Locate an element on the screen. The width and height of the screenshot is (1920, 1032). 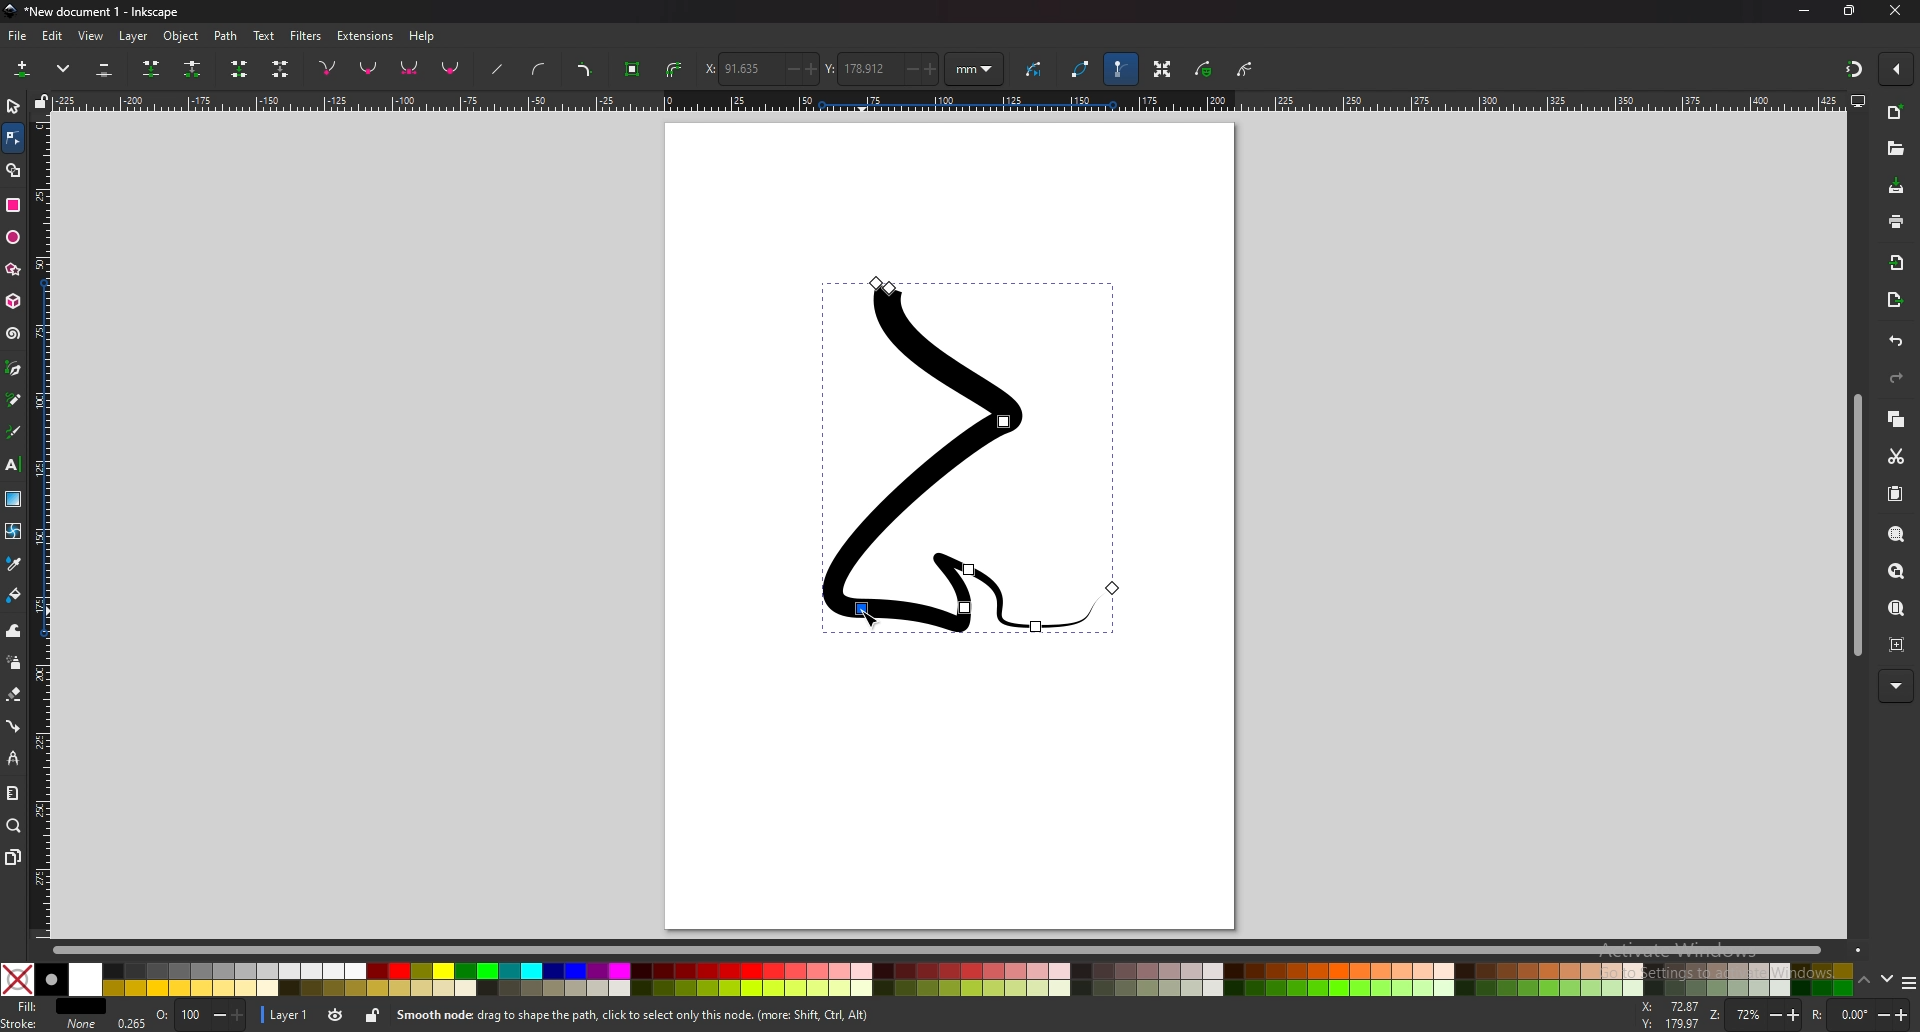
paste is located at coordinates (1896, 493).